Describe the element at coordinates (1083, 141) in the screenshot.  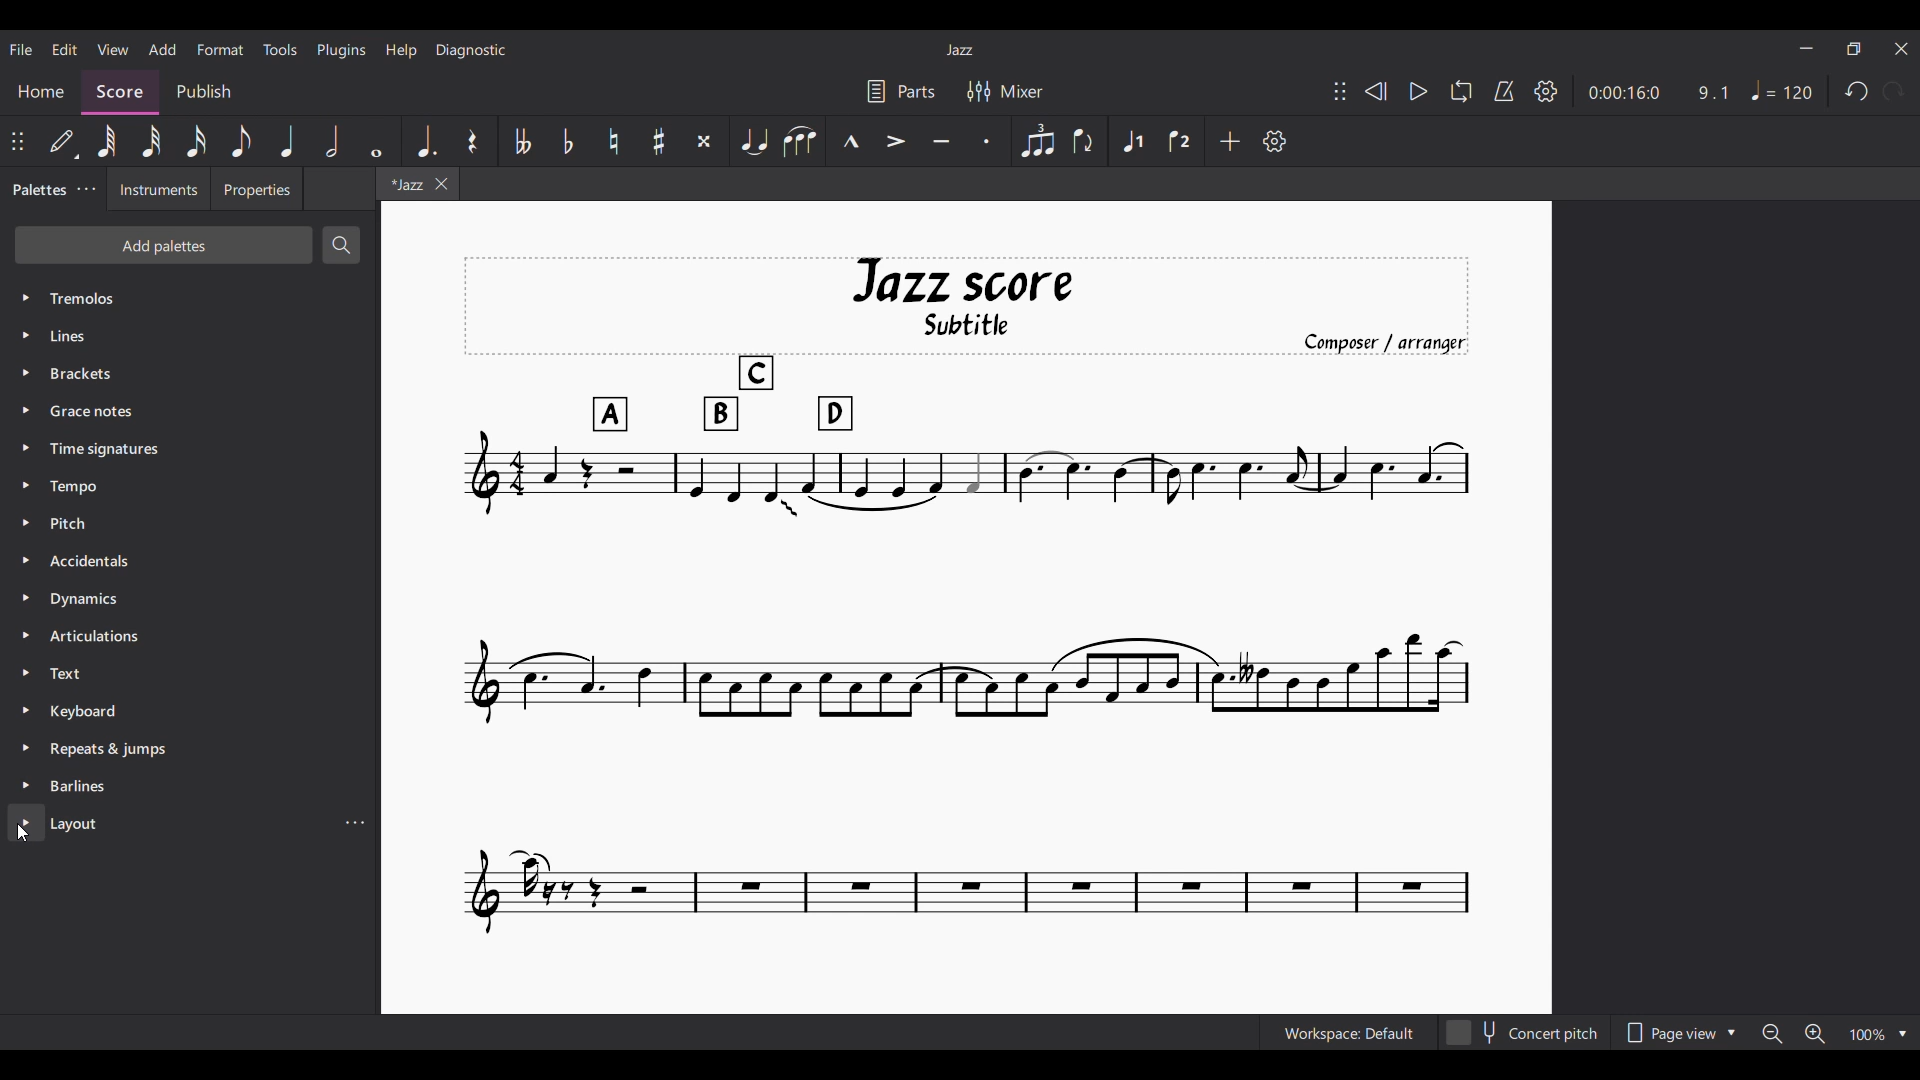
I see `Flip direction` at that location.